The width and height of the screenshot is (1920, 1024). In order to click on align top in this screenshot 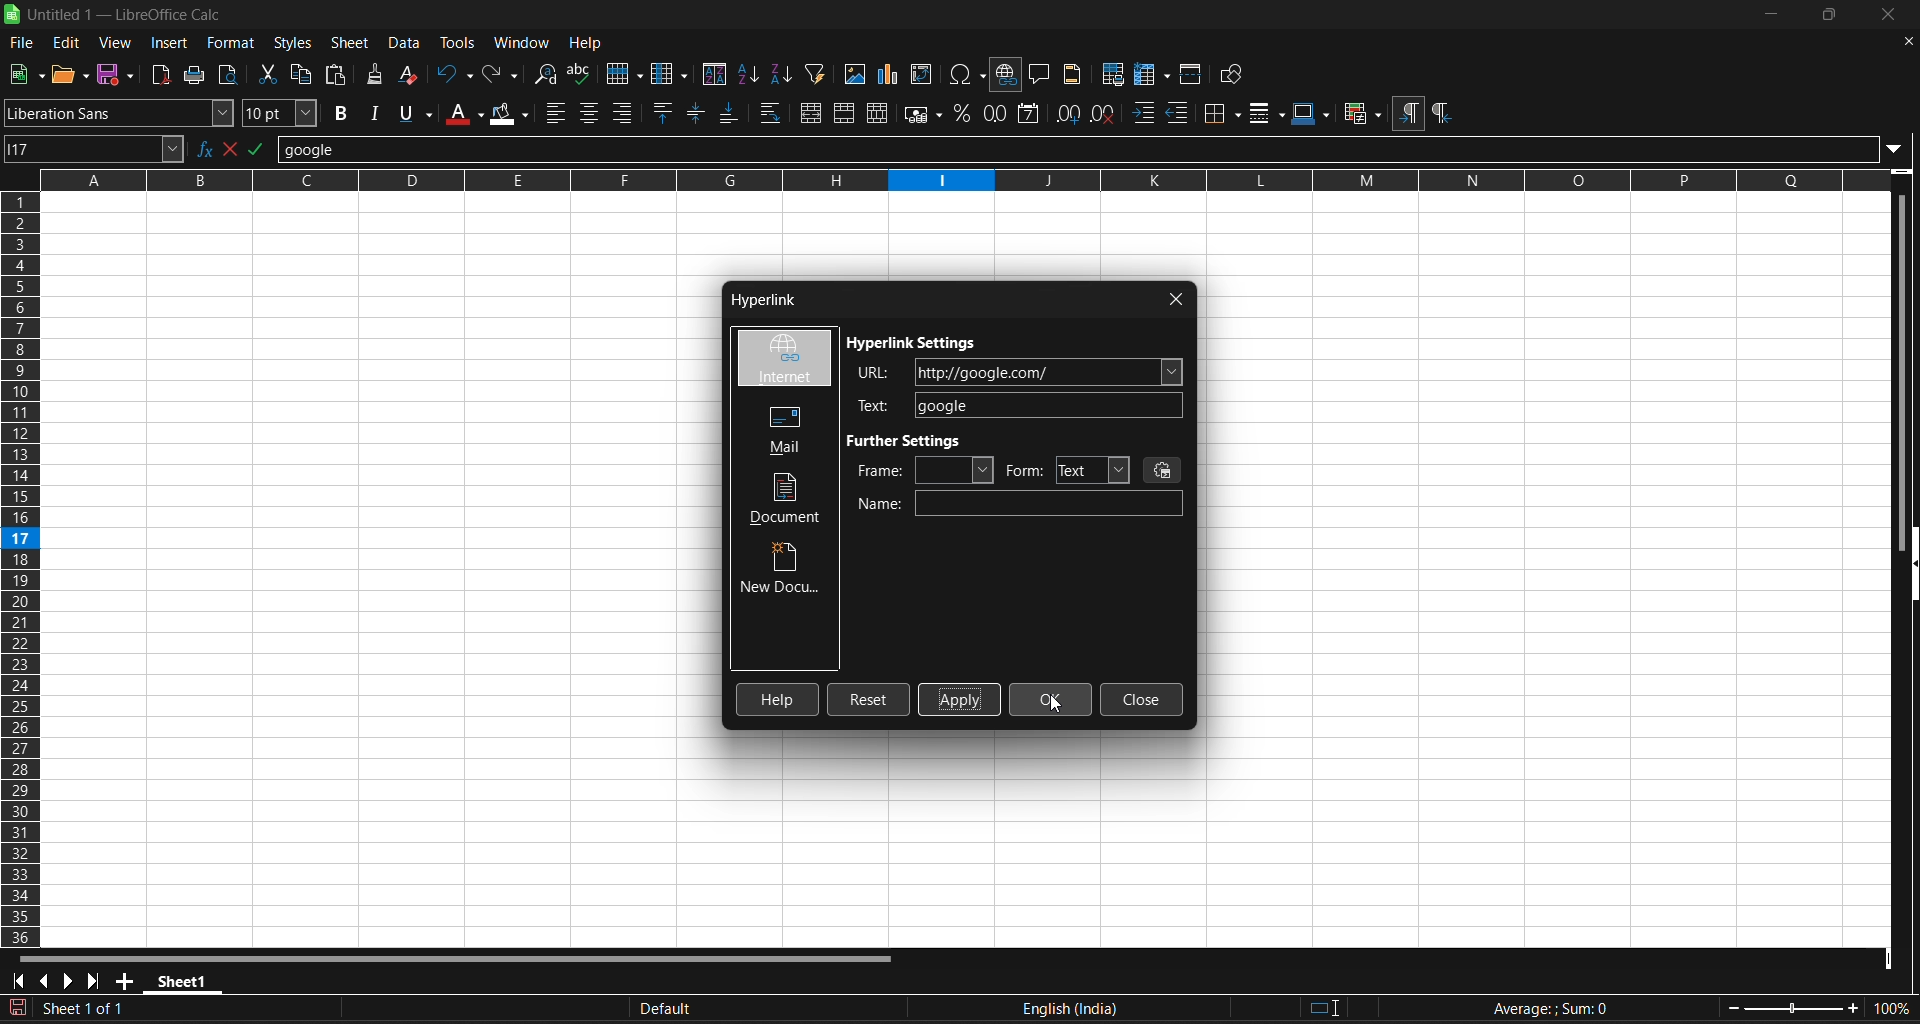, I will do `click(666, 112)`.